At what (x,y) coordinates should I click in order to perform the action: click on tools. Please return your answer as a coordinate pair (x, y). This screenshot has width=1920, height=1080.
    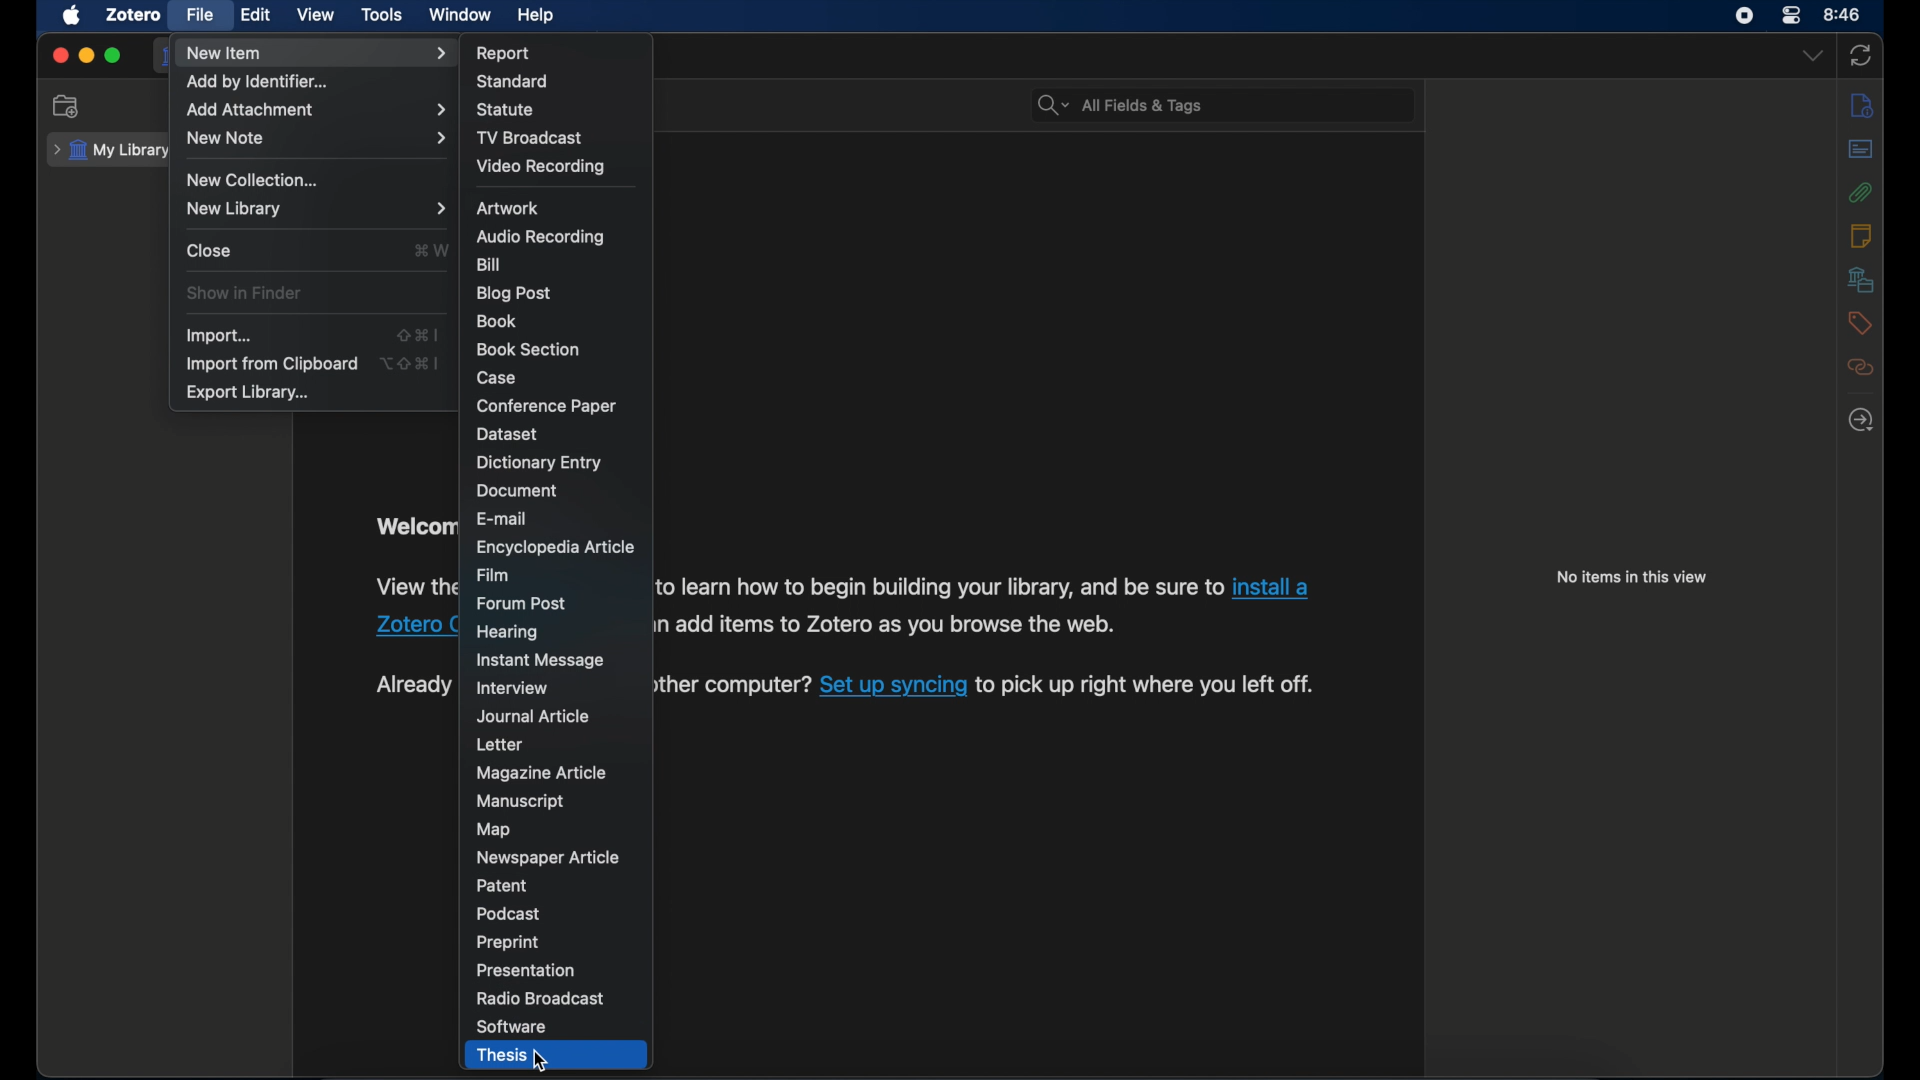
    Looking at the image, I should click on (383, 14).